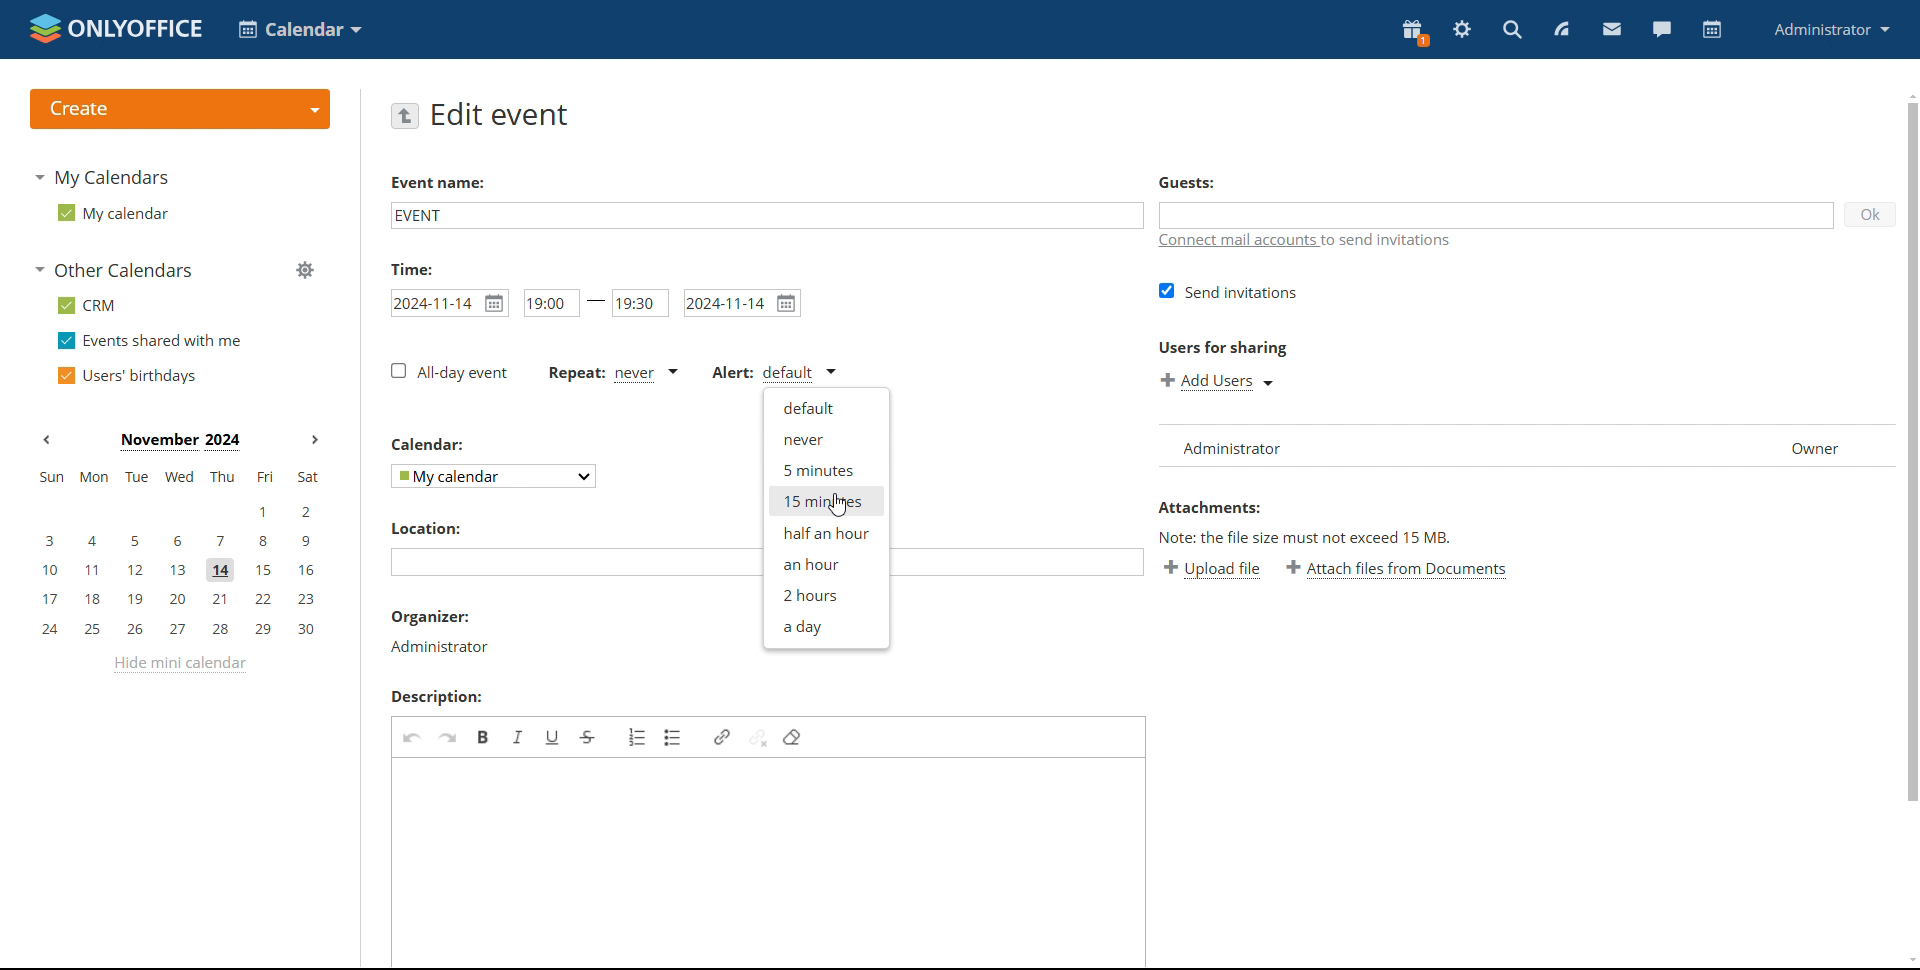 This screenshot has width=1920, height=970. I want to click on start time, so click(549, 303).